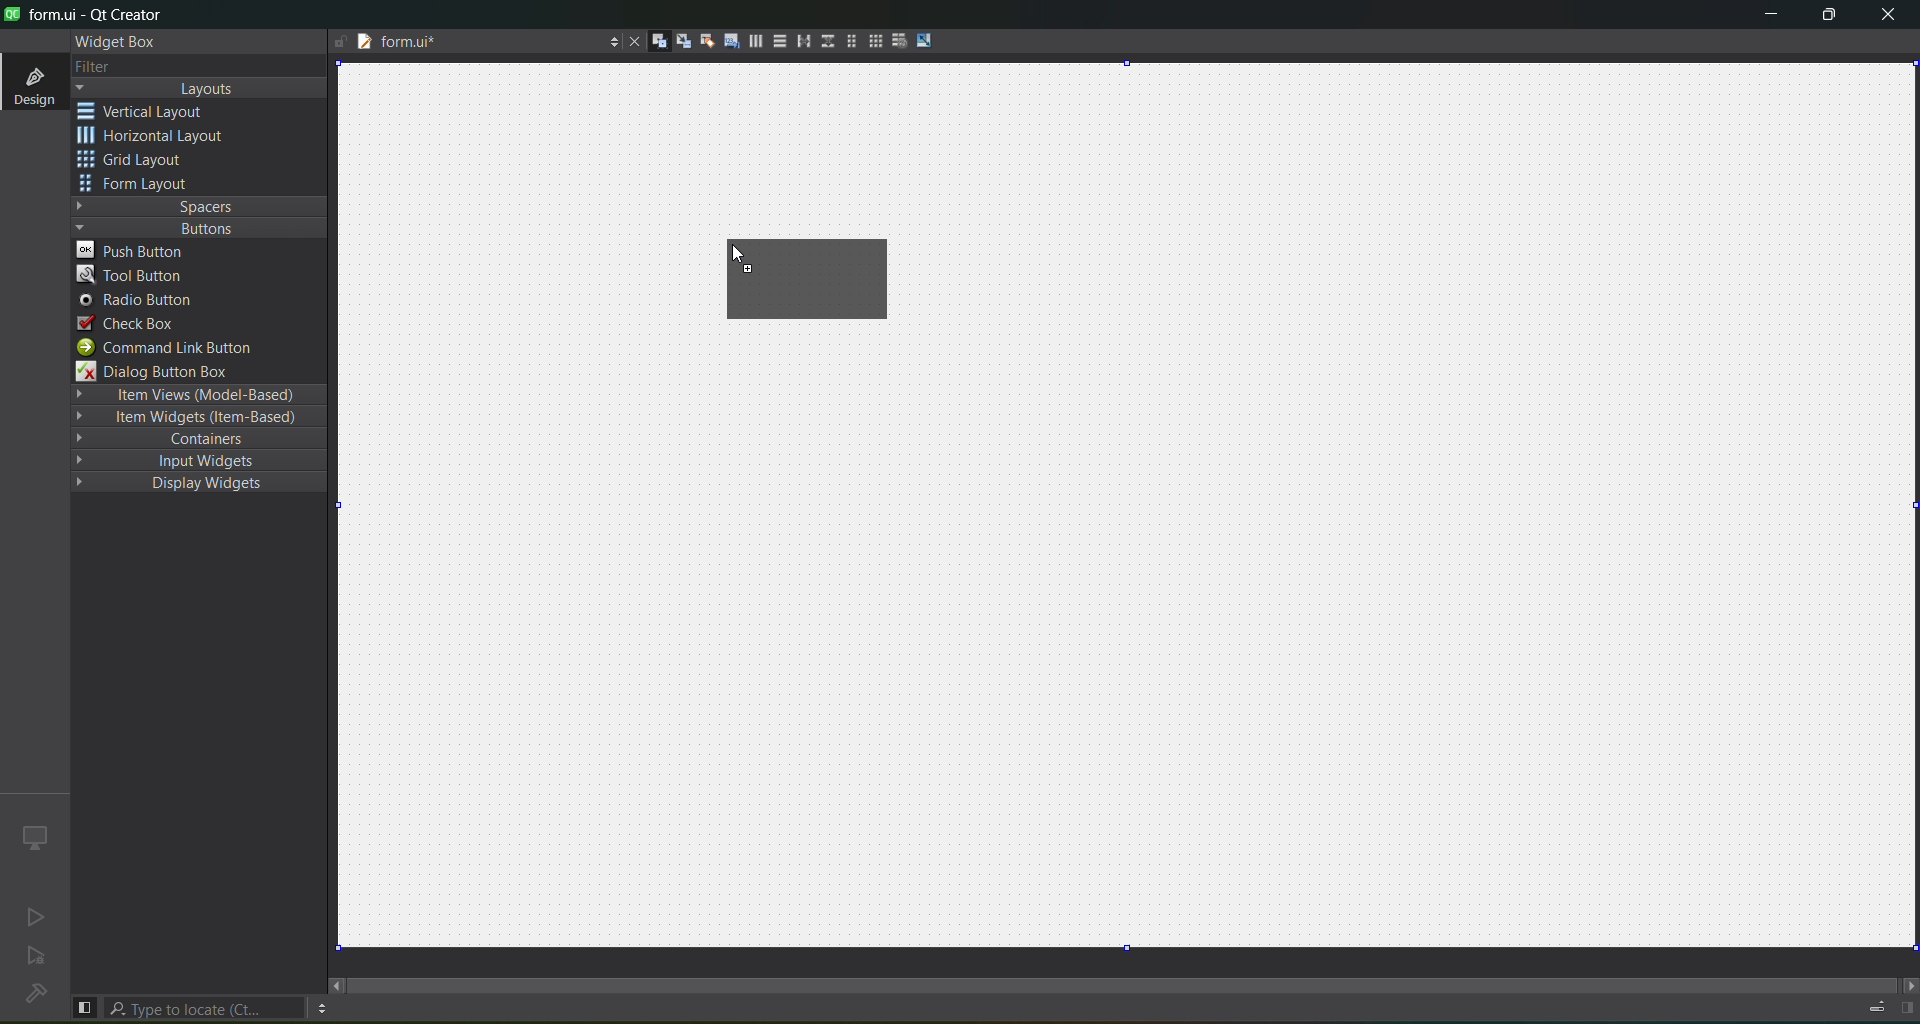 The width and height of the screenshot is (1920, 1024). What do you see at coordinates (734, 257) in the screenshot?
I see `cursor` at bounding box center [734, 257].